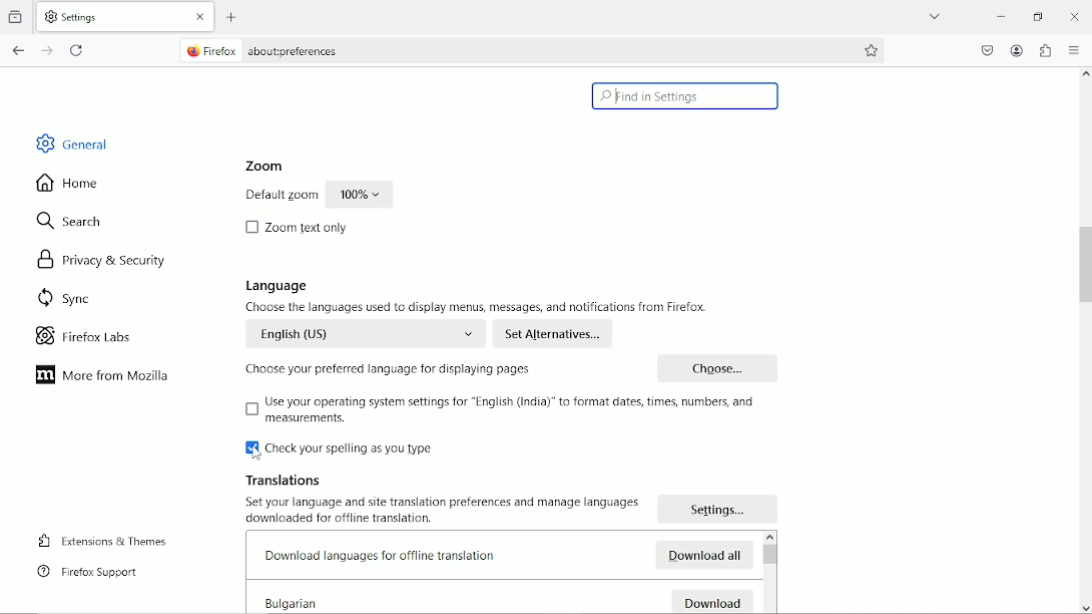  Describe the element at coordinates (1073, 50) in the screenshot. I see `Open application menu` at that location.